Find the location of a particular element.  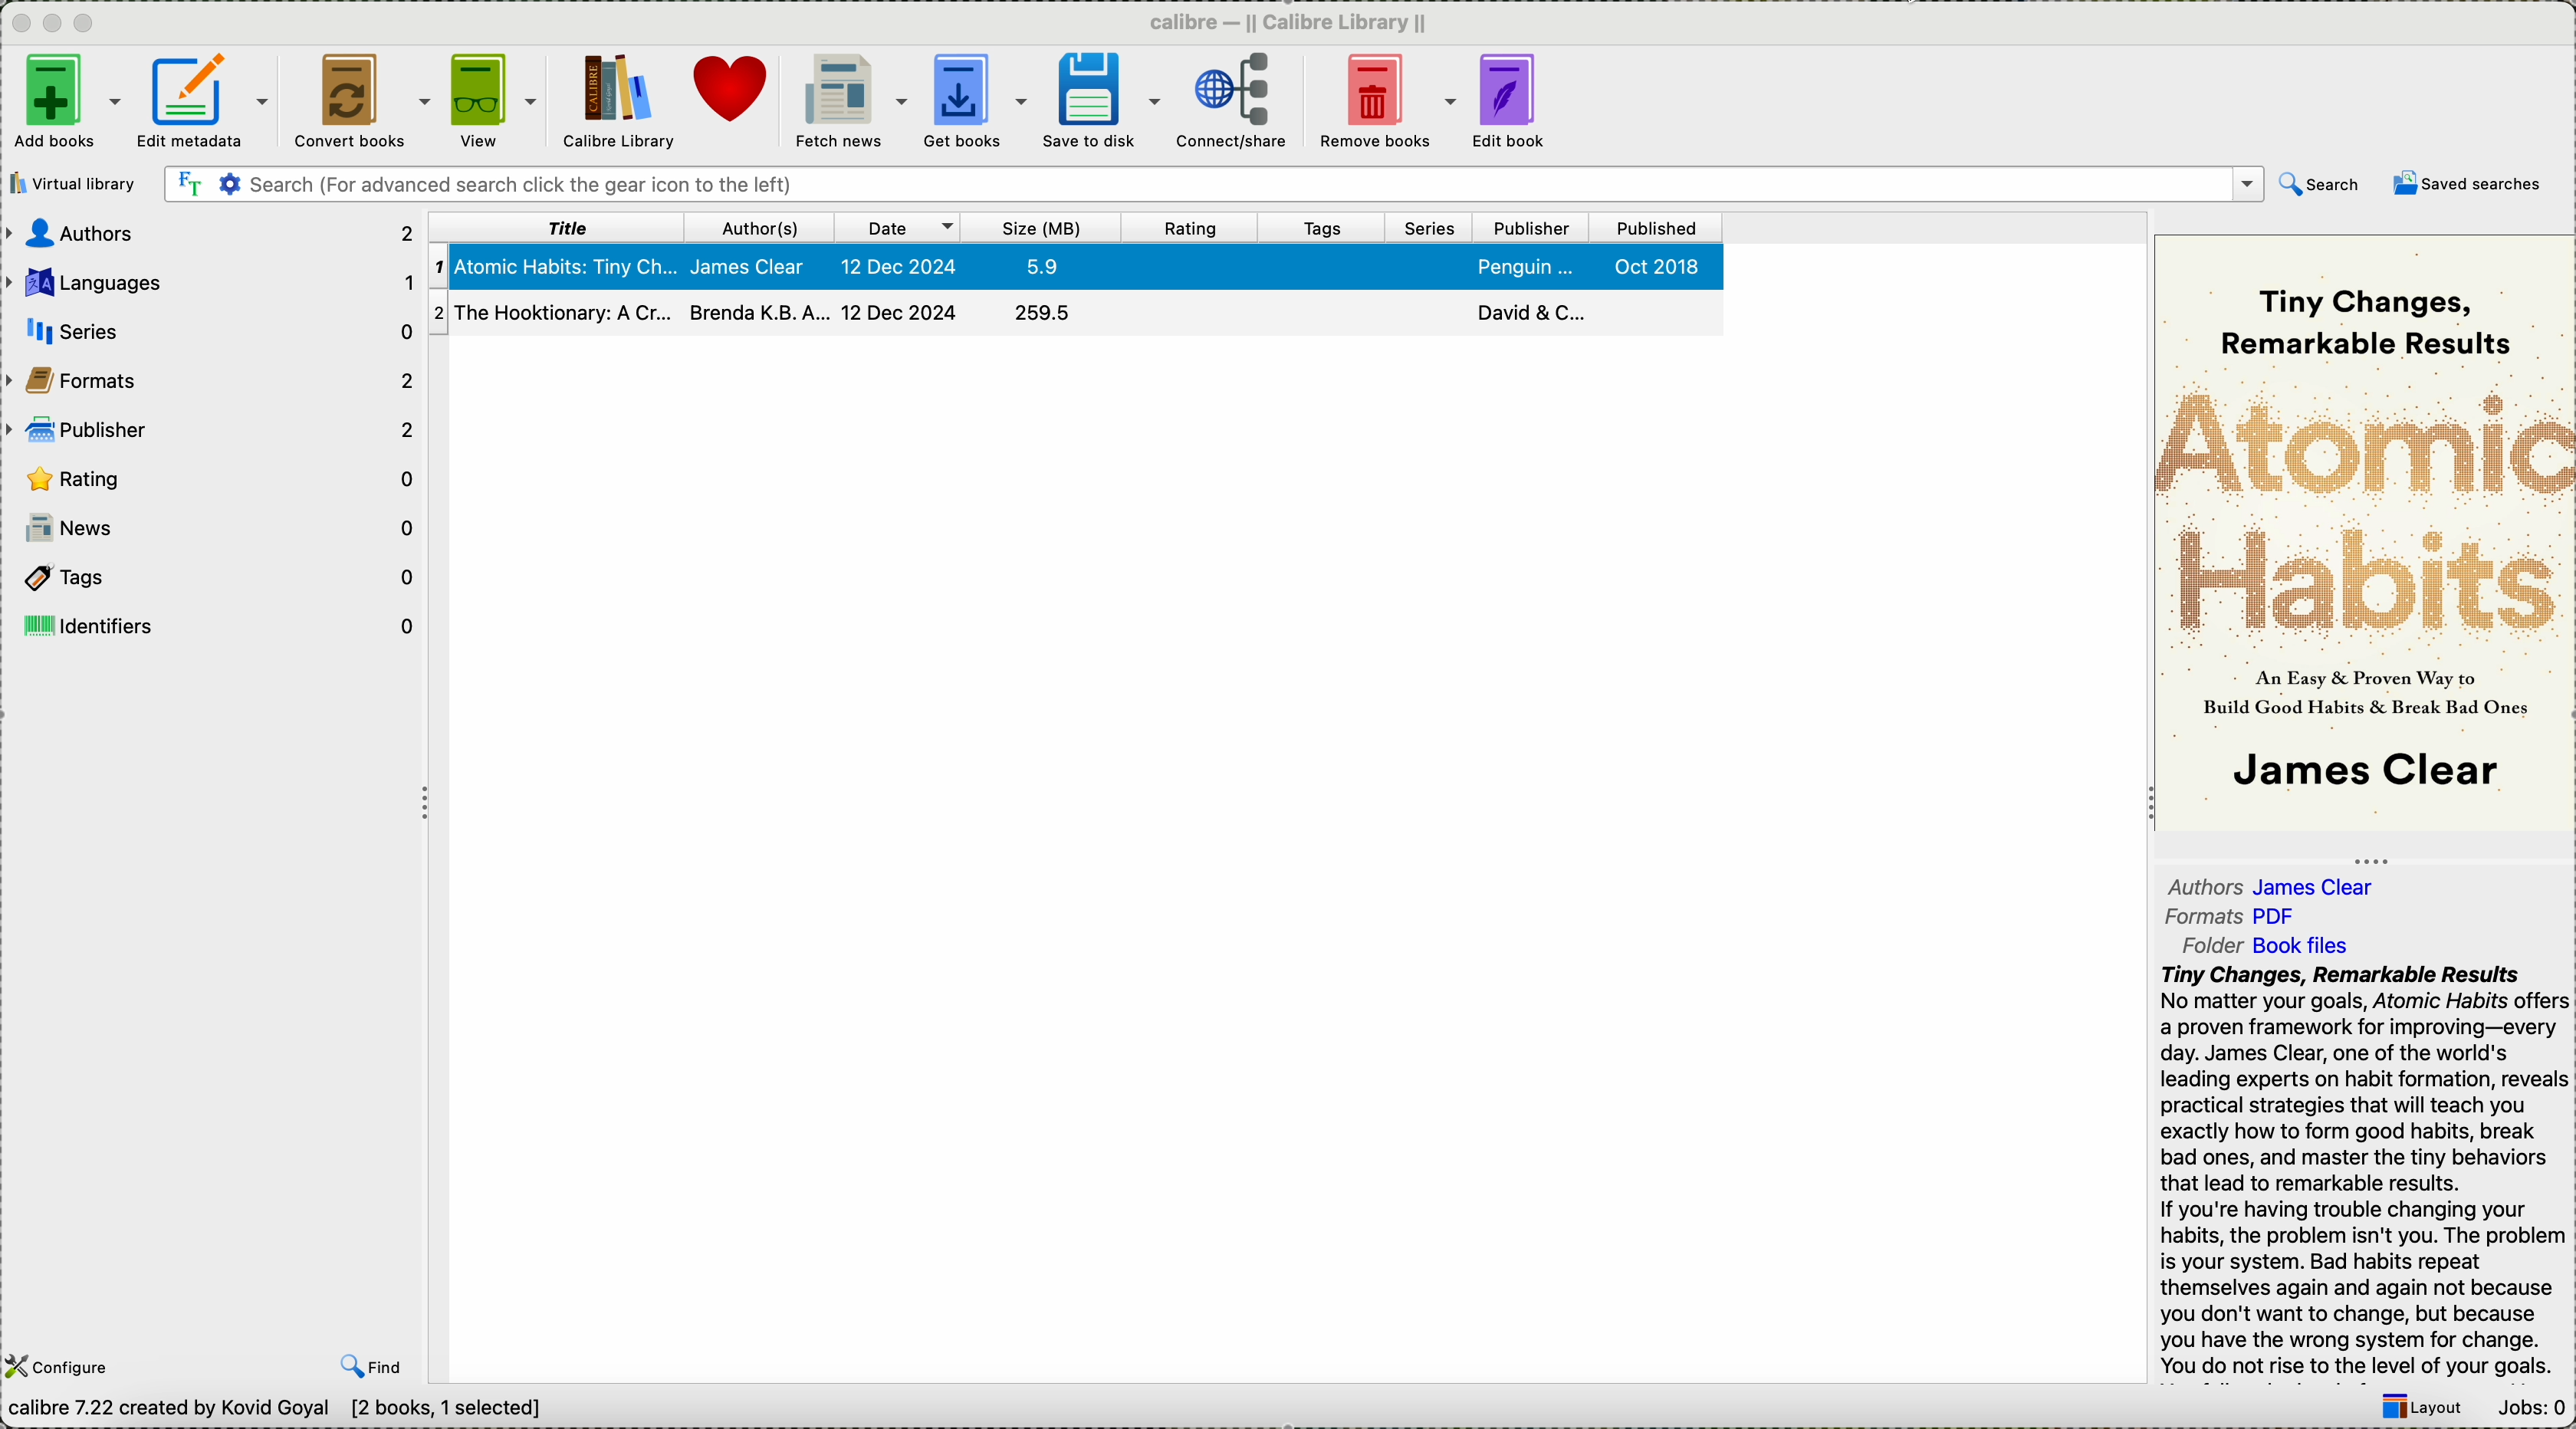

published is located at coordinates (1657, 229).